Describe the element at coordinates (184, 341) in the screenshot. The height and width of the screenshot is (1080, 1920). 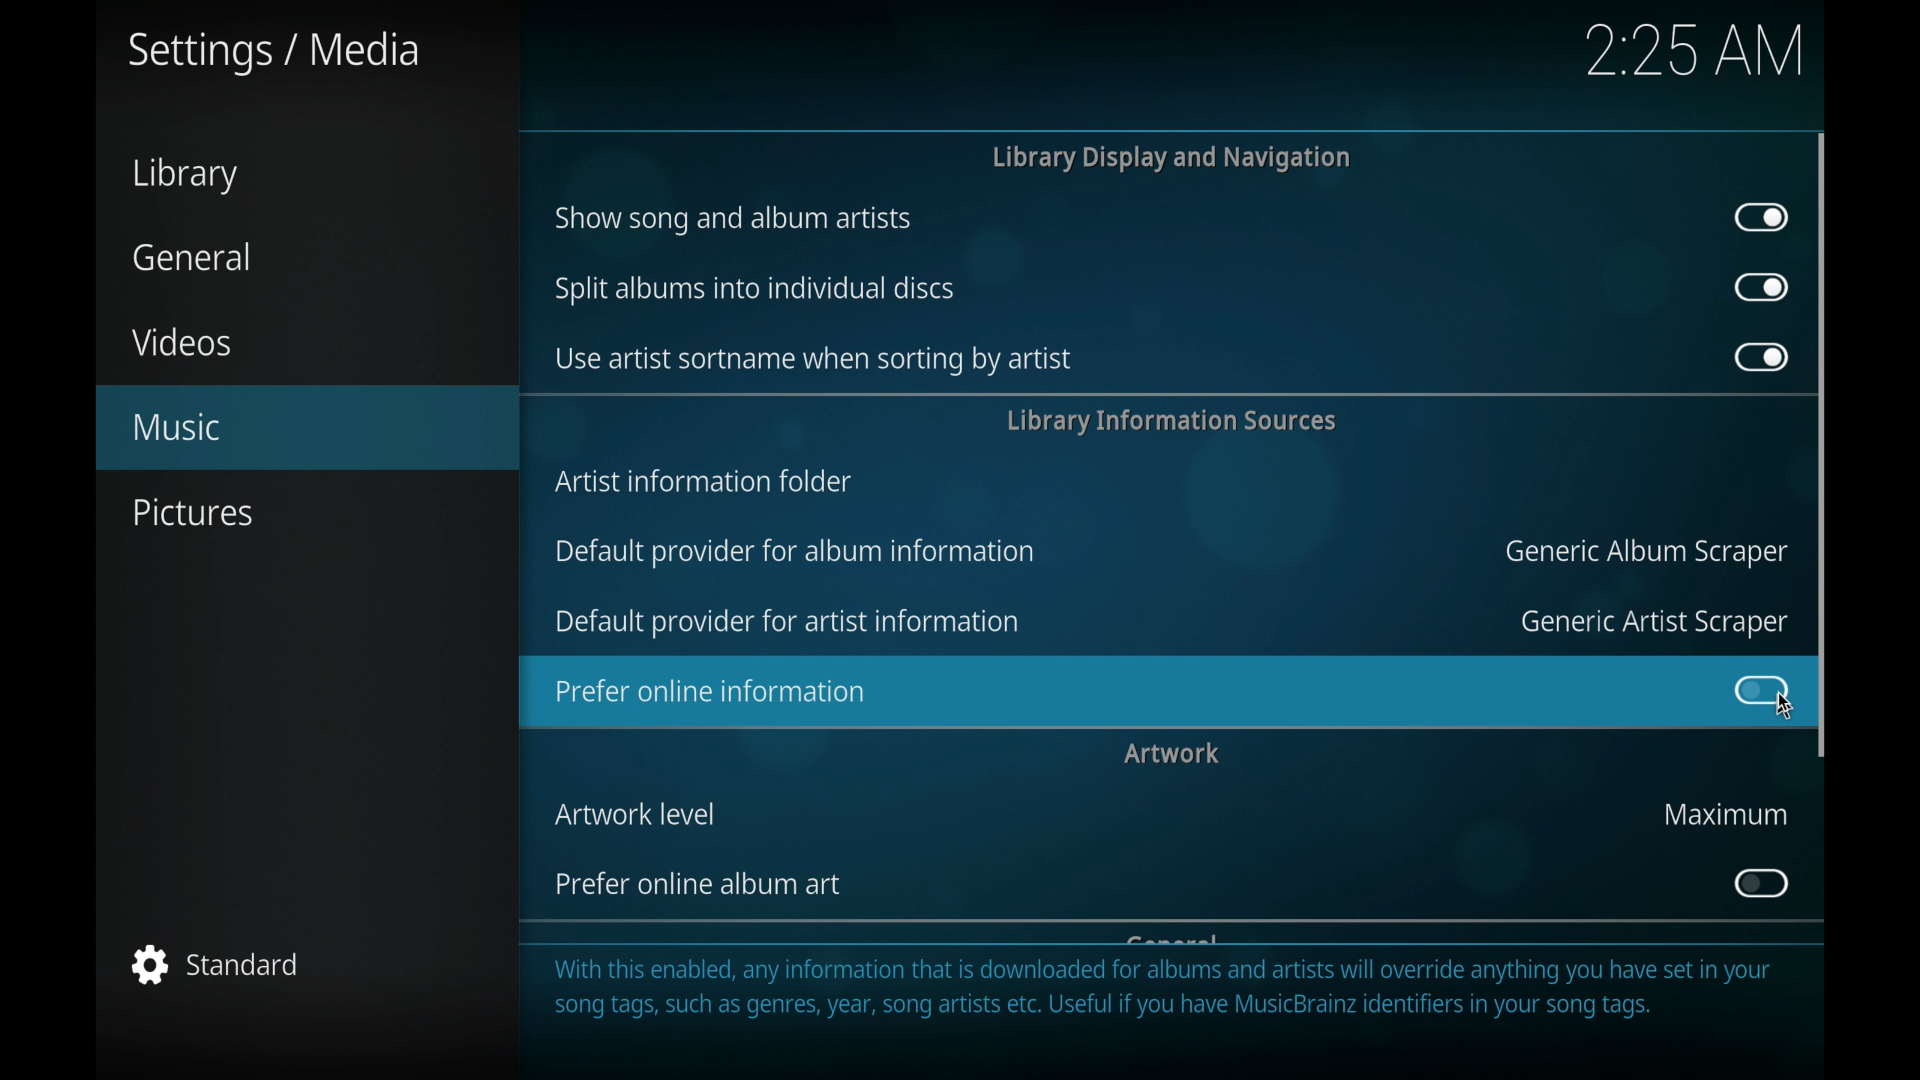
I see `videos` at that location.